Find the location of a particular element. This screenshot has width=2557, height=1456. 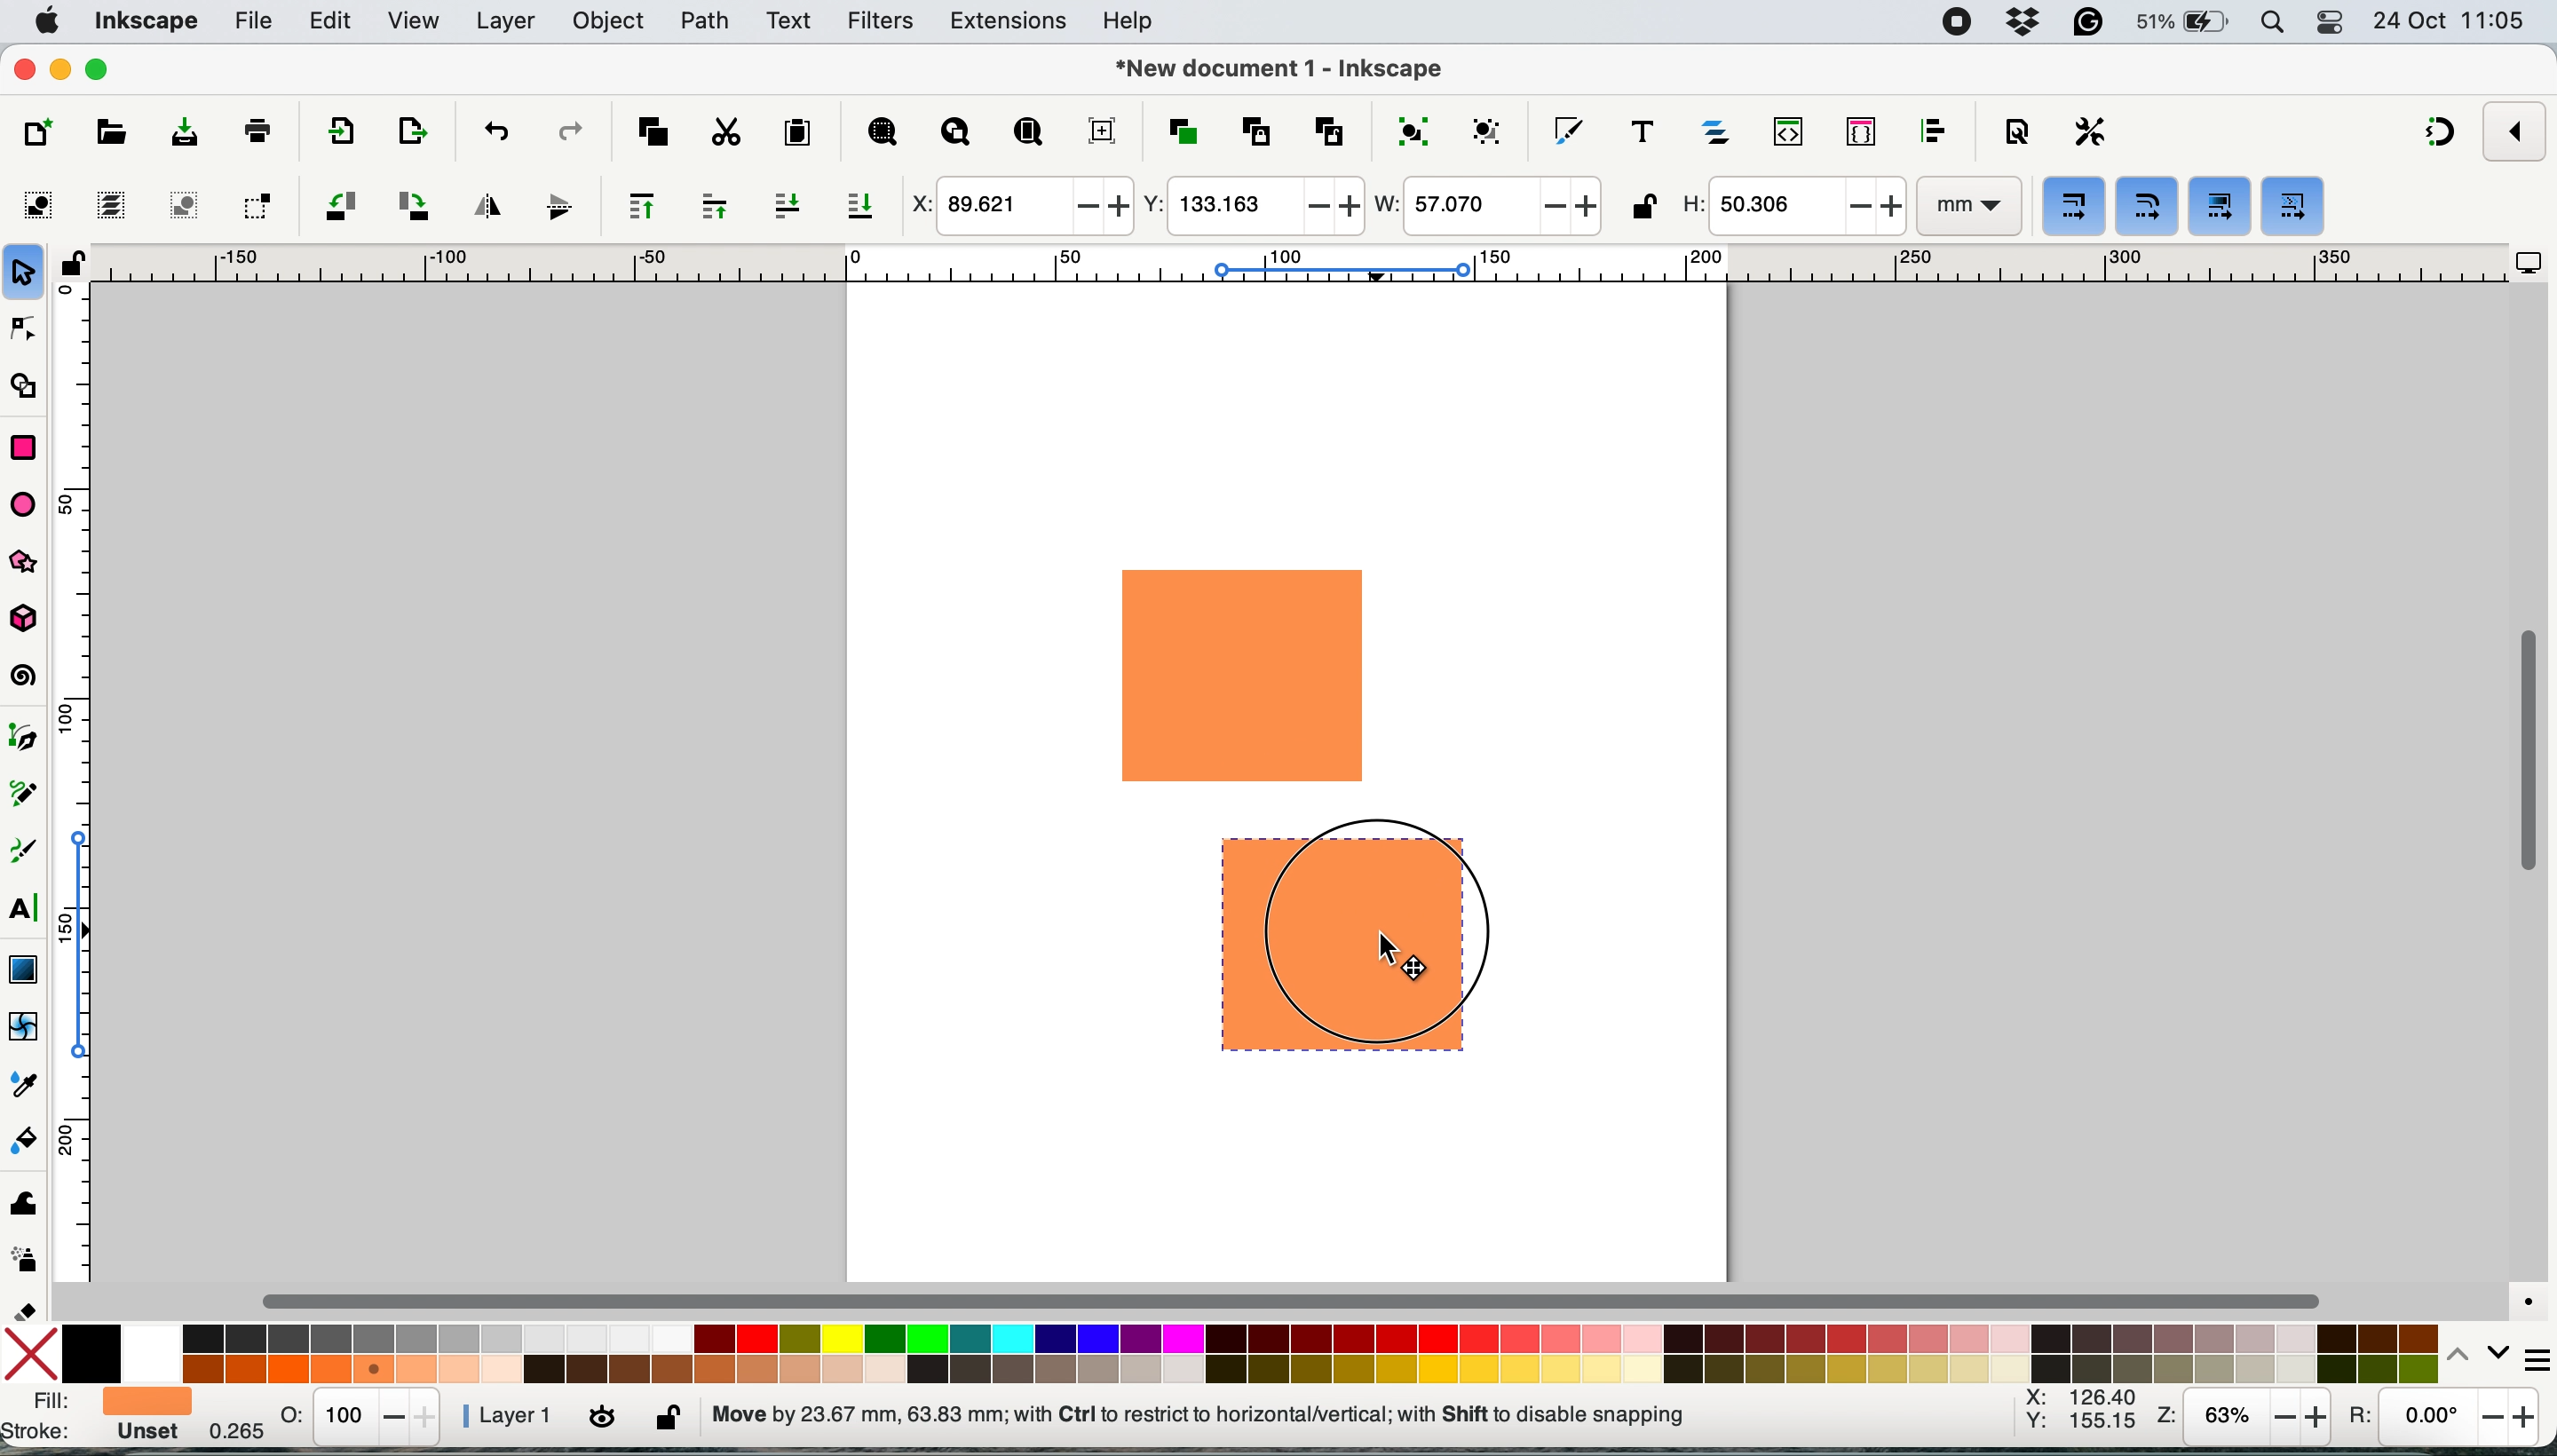

erase tool is located at coordinates (28, 1310).